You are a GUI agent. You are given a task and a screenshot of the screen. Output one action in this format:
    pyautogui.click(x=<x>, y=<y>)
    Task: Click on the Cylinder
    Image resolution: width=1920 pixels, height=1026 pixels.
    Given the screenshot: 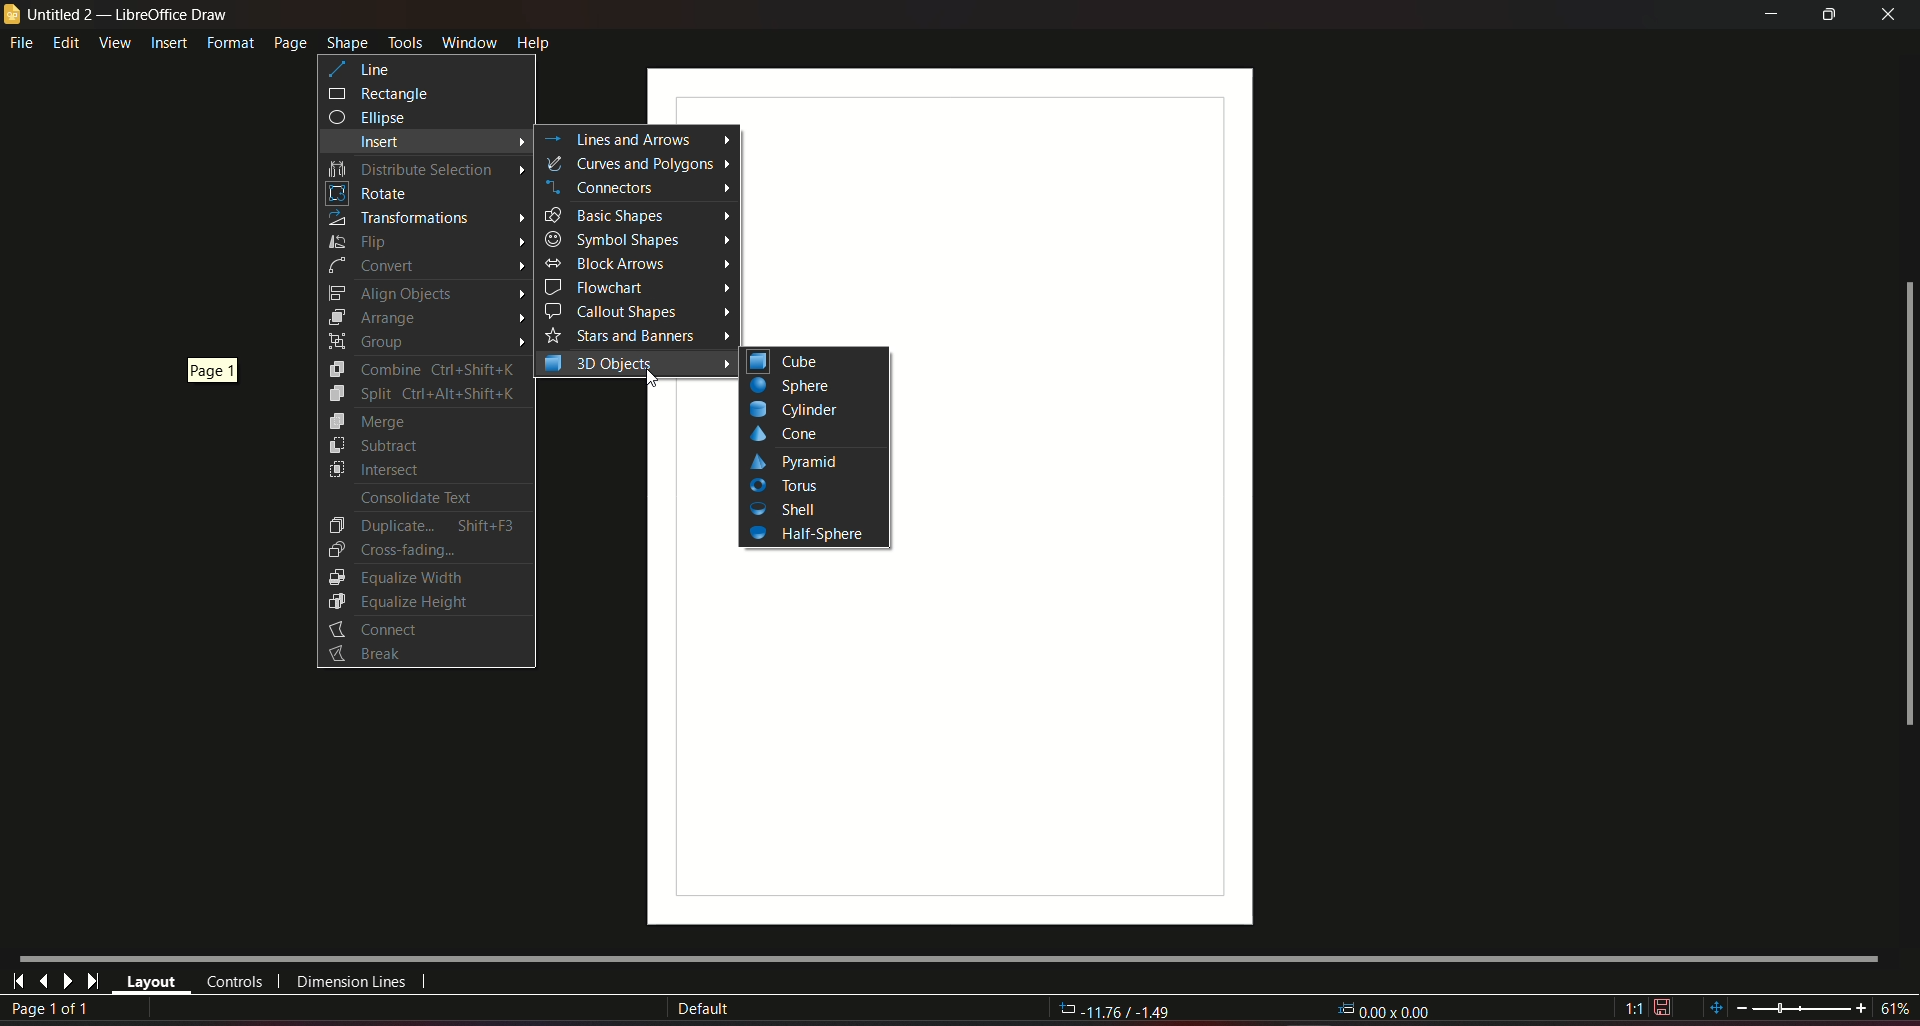 What is the action you would take?
    pyautogui.click(x=793, y=409)
    